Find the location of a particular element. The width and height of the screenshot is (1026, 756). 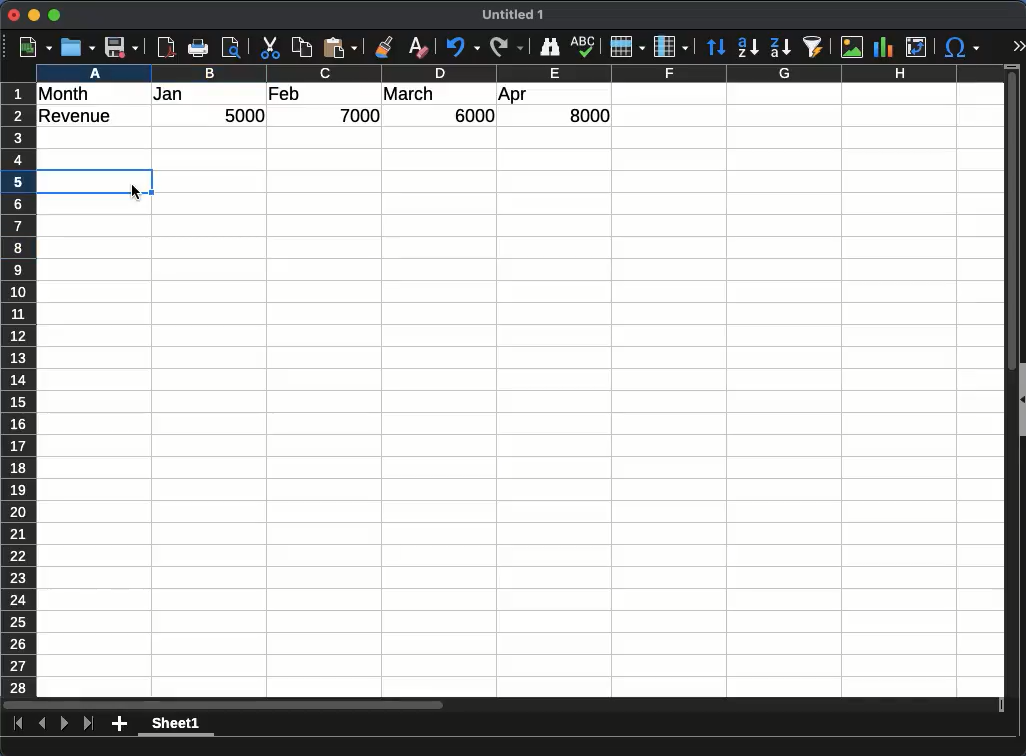

expand is located at coordinates (1019, 45).